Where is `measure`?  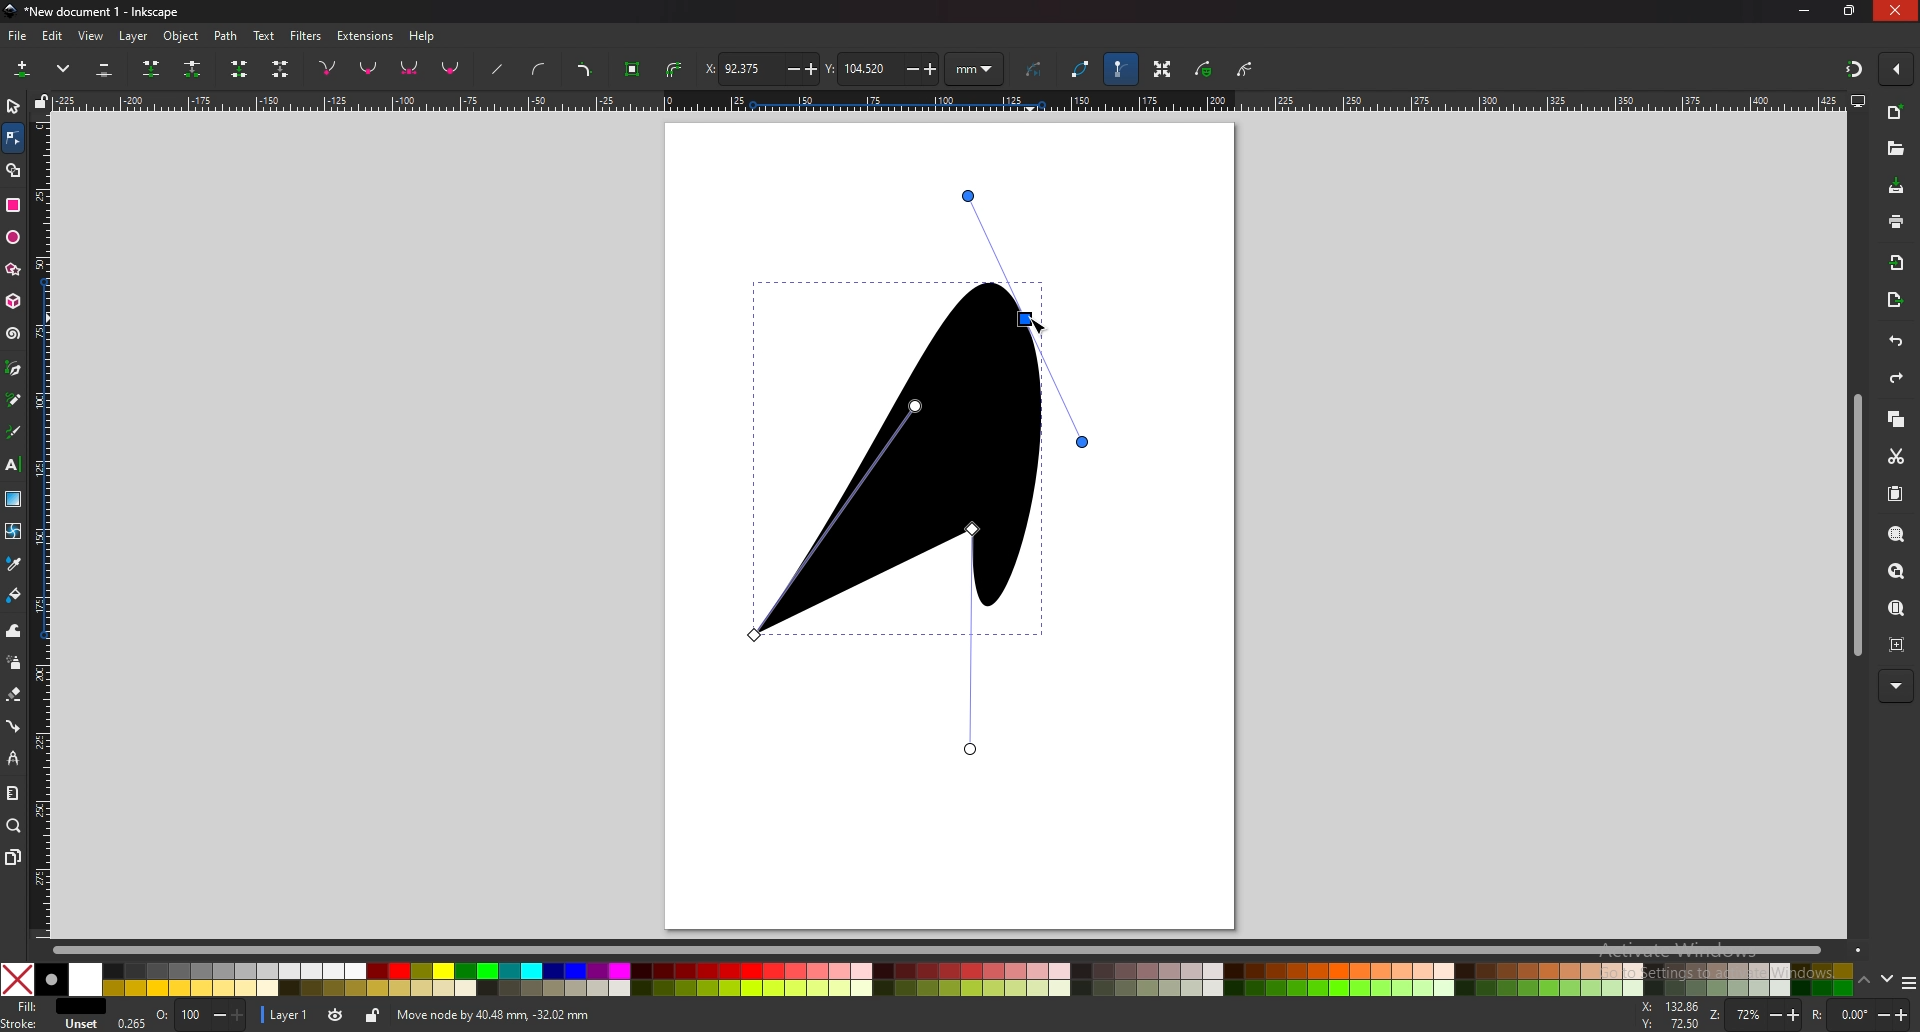
measure is located at coordinates (13, 793).